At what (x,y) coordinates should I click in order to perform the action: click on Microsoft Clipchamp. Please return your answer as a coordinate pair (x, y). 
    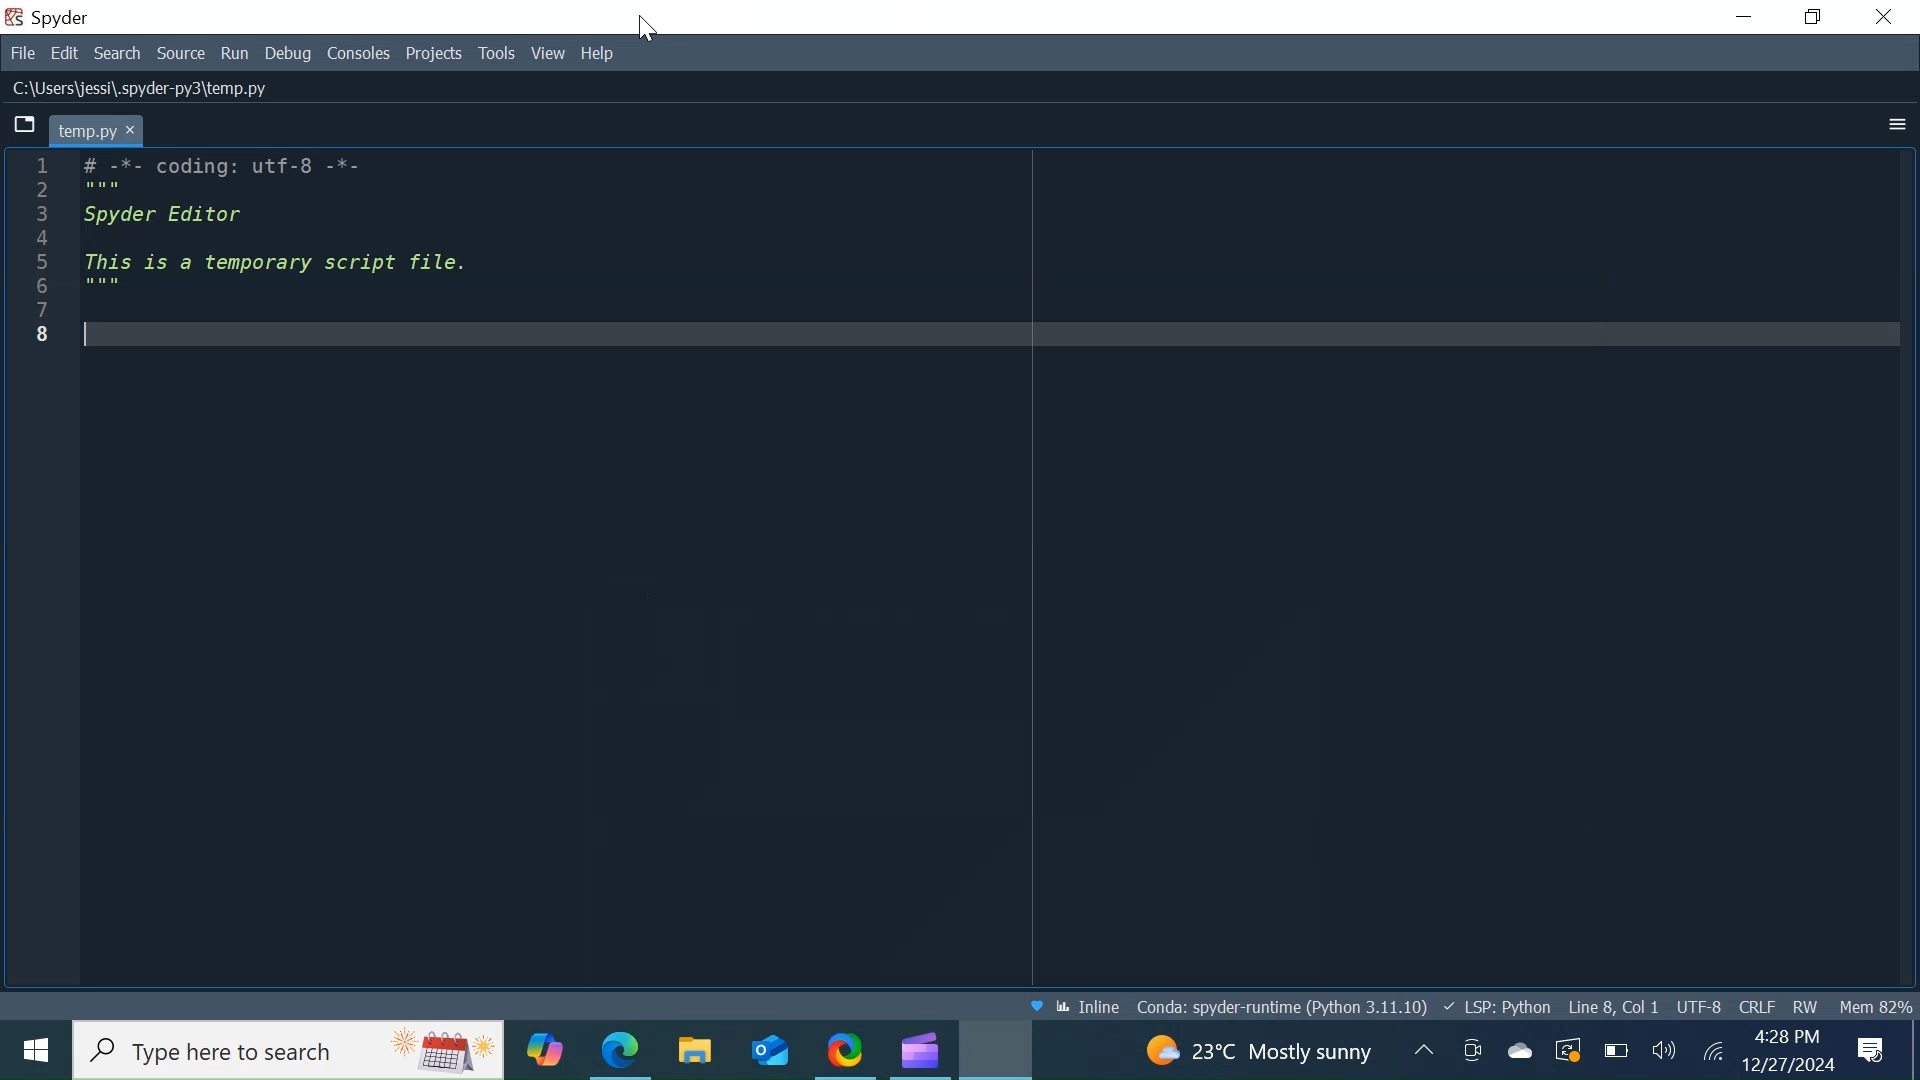
    Looking at the image, I should click on (919, 1049).